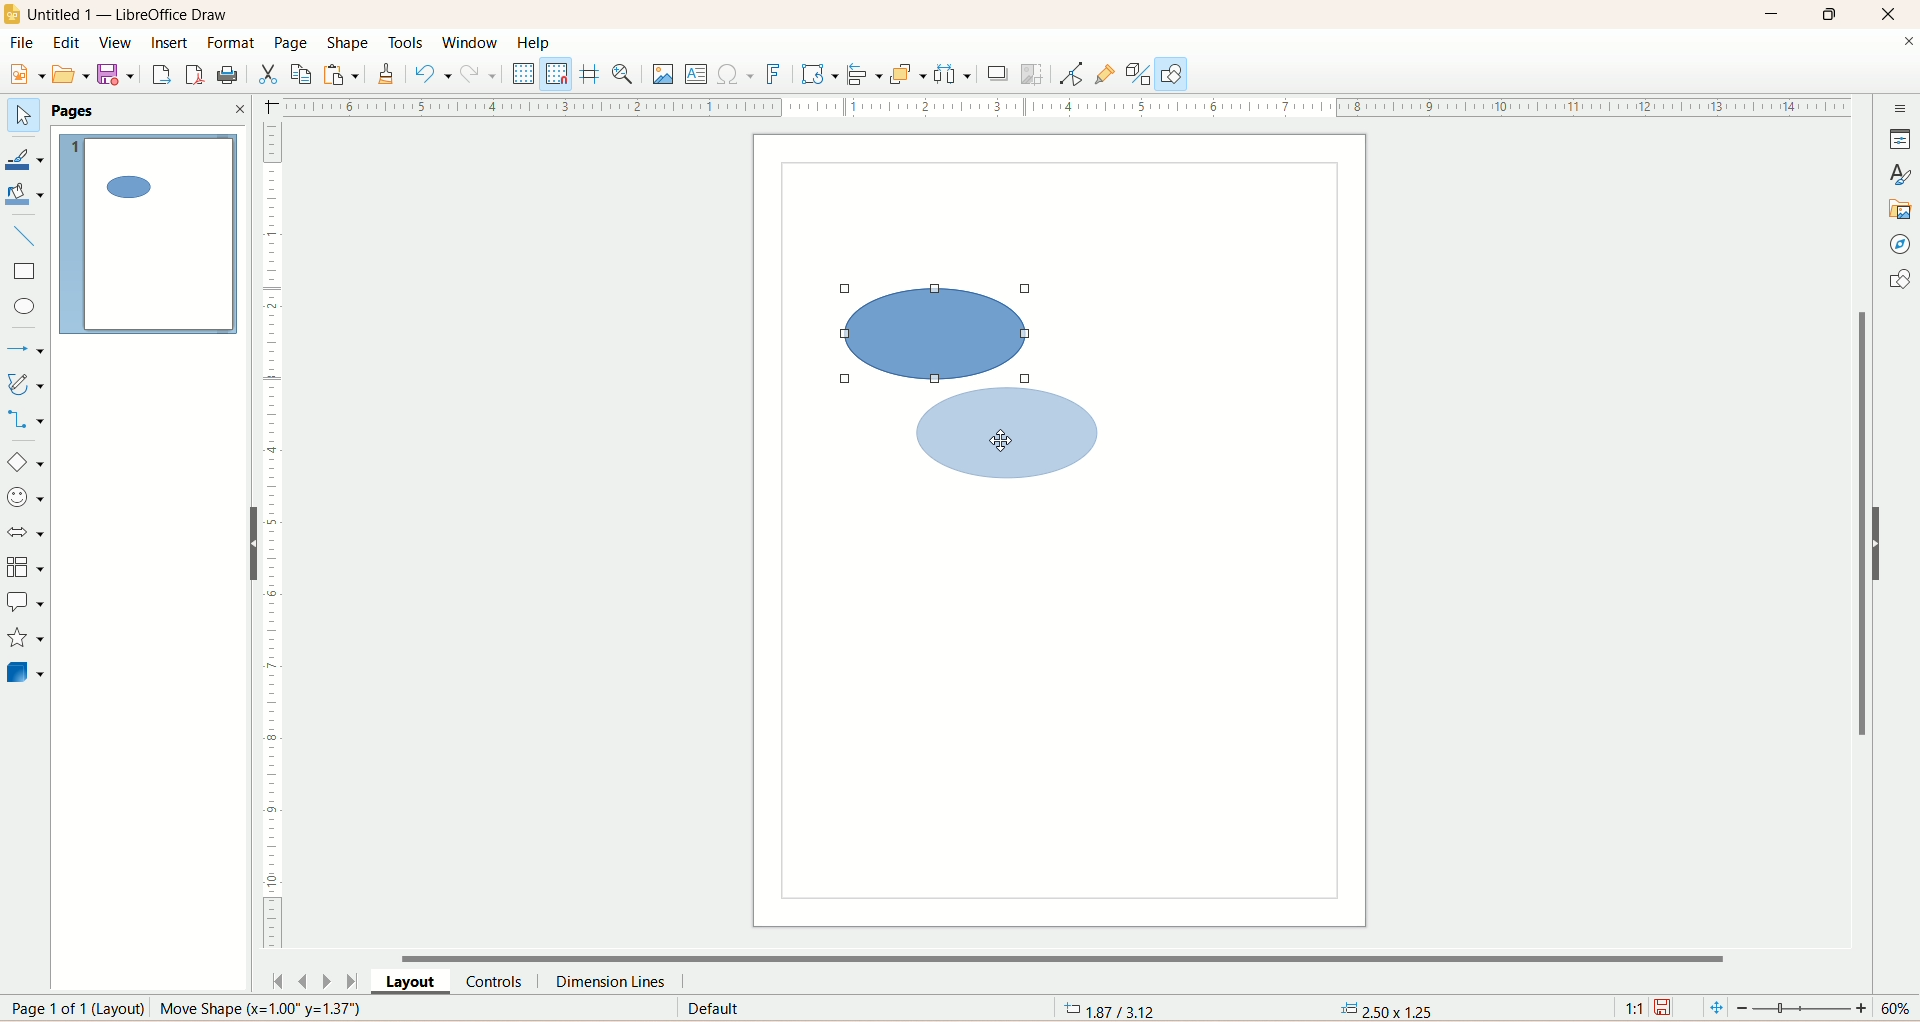 The height and width of the screenshot is (1022, 1920). What do you see at coordinates (406, 45) in the screenshot?
I see `tools` at bounding box center [406, 45].